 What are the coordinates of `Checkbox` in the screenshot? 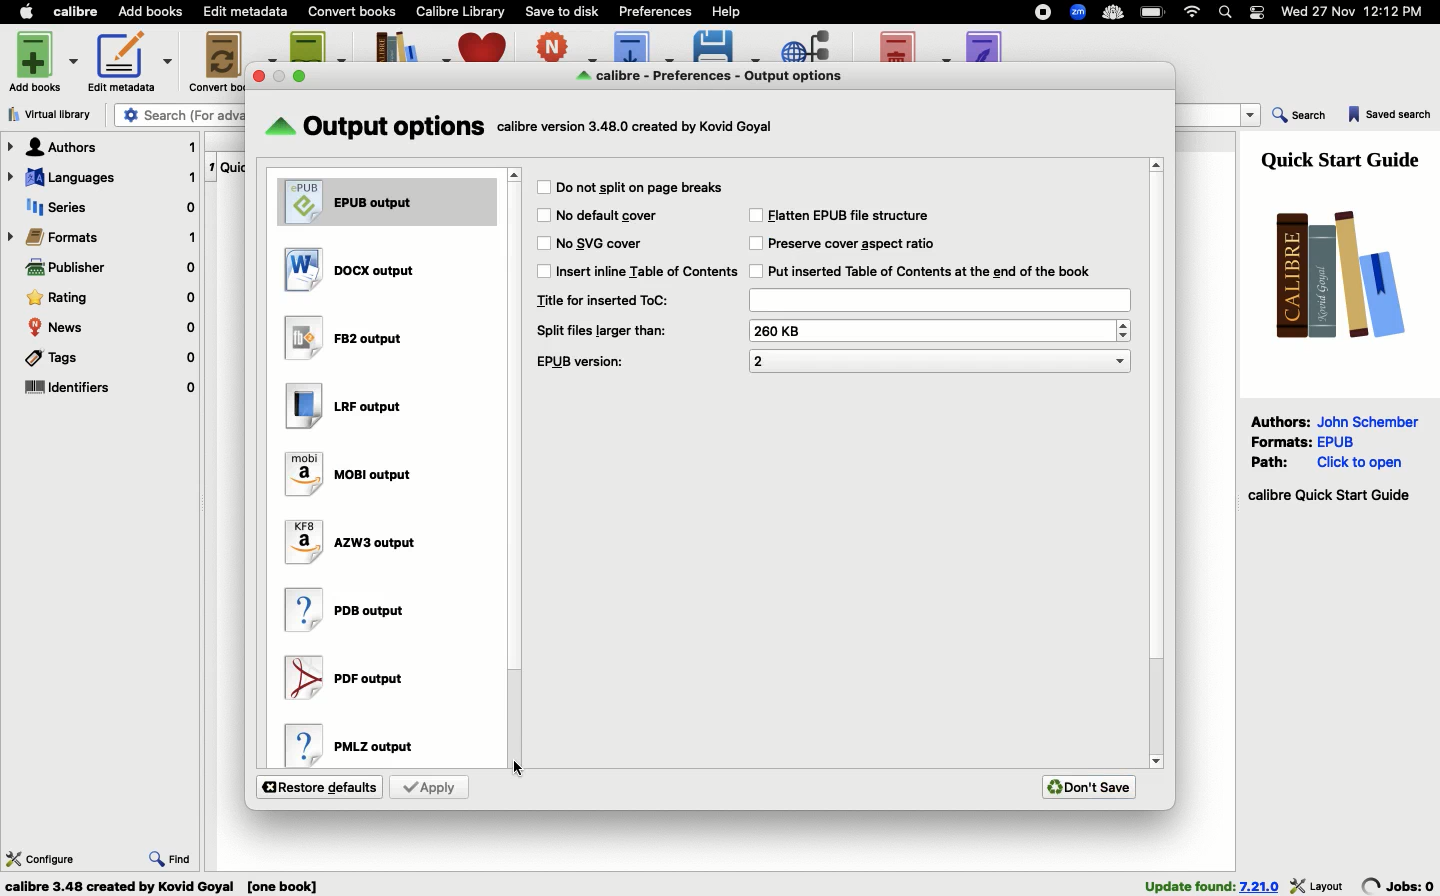 It's located at (545, 244).